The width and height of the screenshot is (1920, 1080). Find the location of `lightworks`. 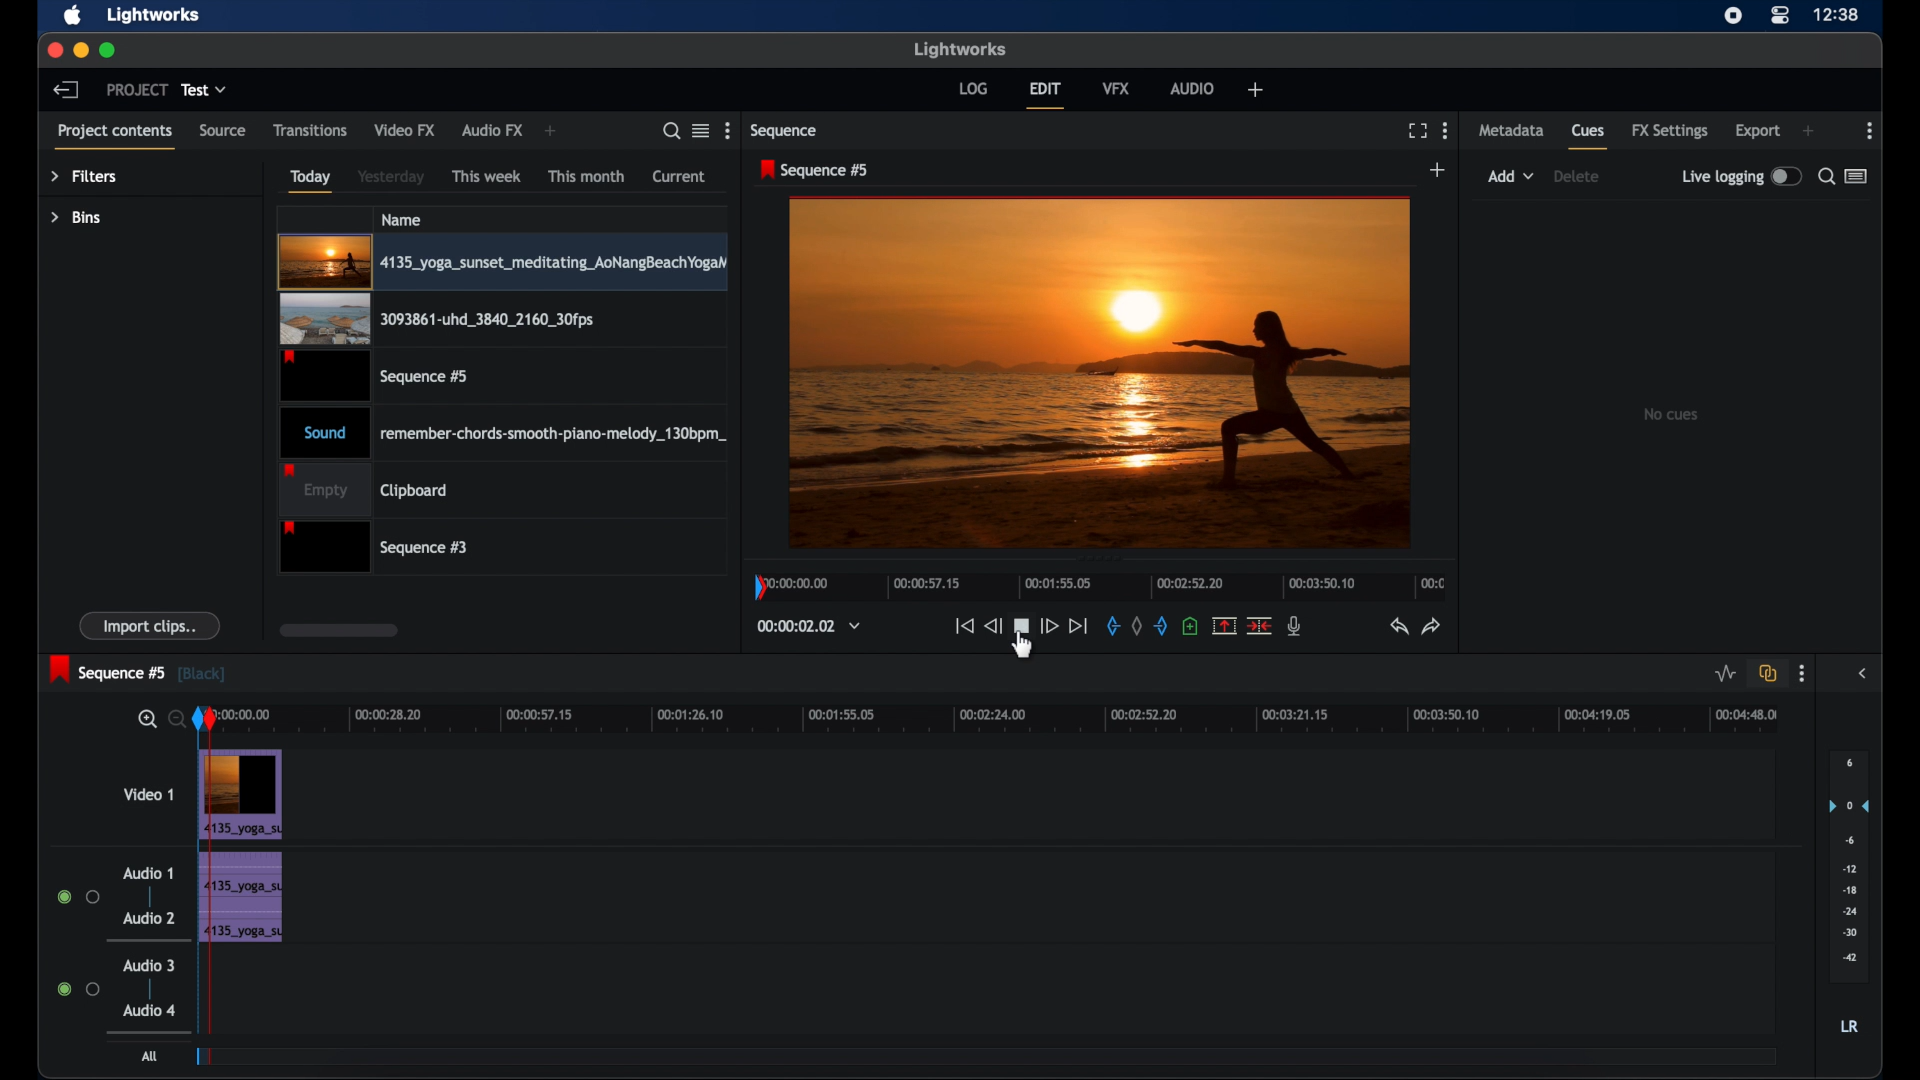

lightworks is located at coordinates (960, 49).